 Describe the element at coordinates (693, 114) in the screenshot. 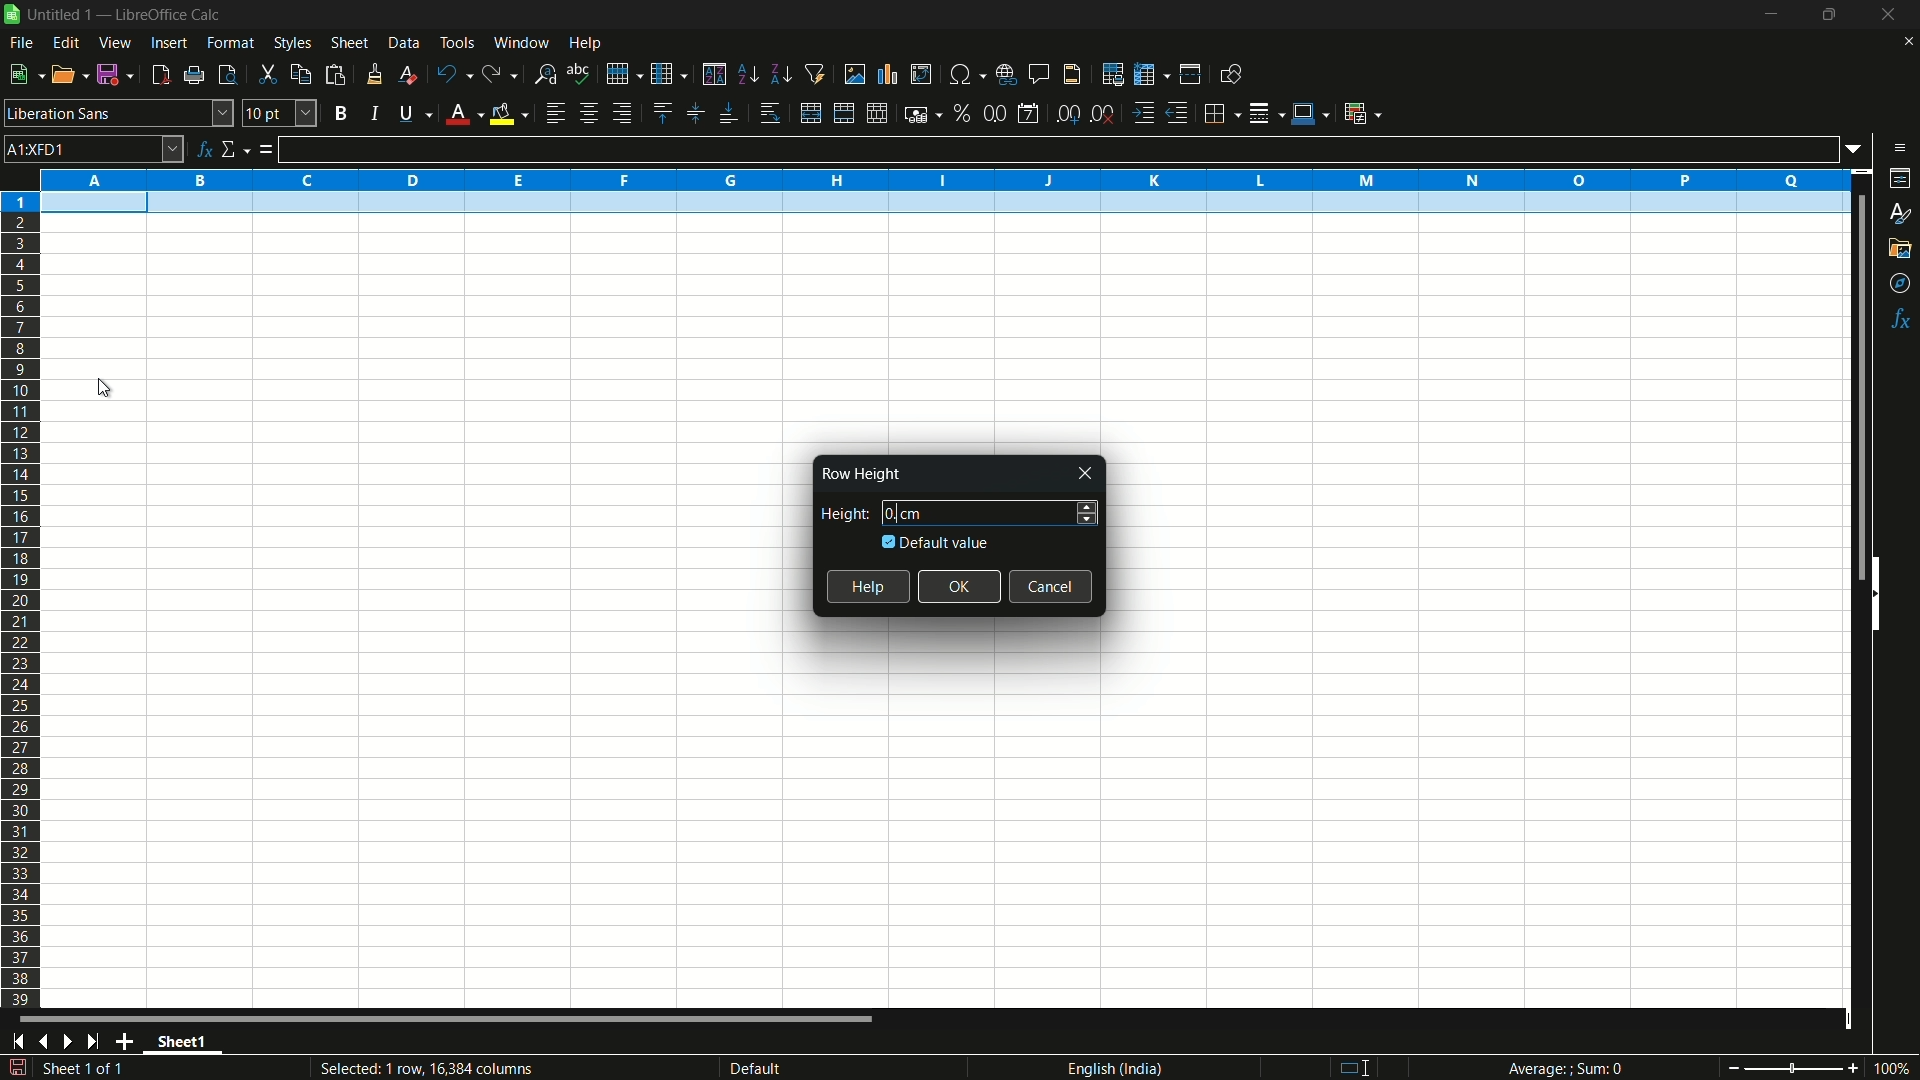

I see `center vertically` at that location.